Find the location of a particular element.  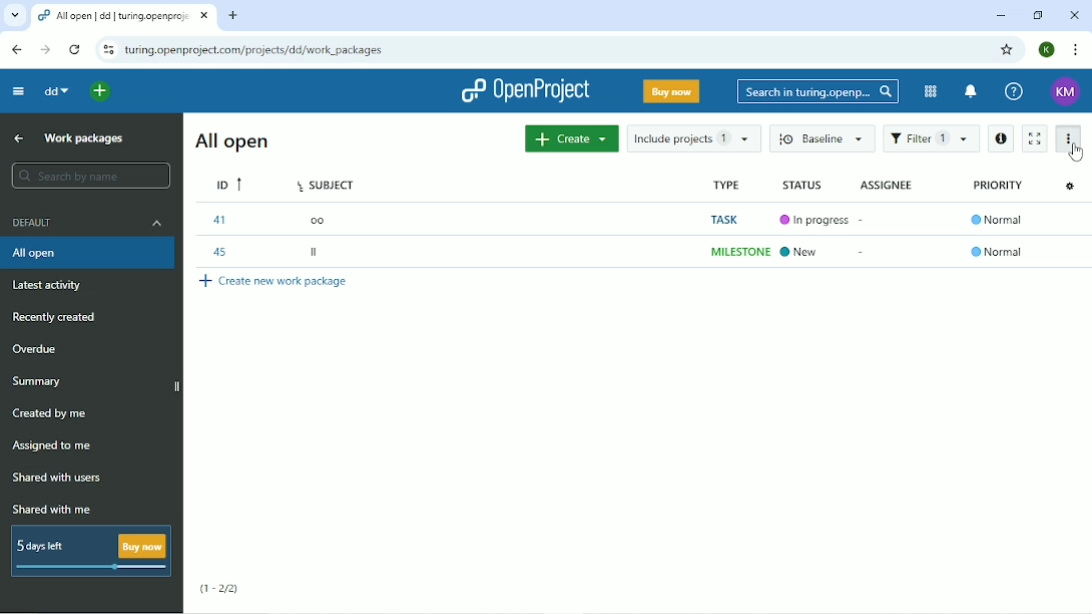

Search in Turing.opening is located at coordinates (818, 92).